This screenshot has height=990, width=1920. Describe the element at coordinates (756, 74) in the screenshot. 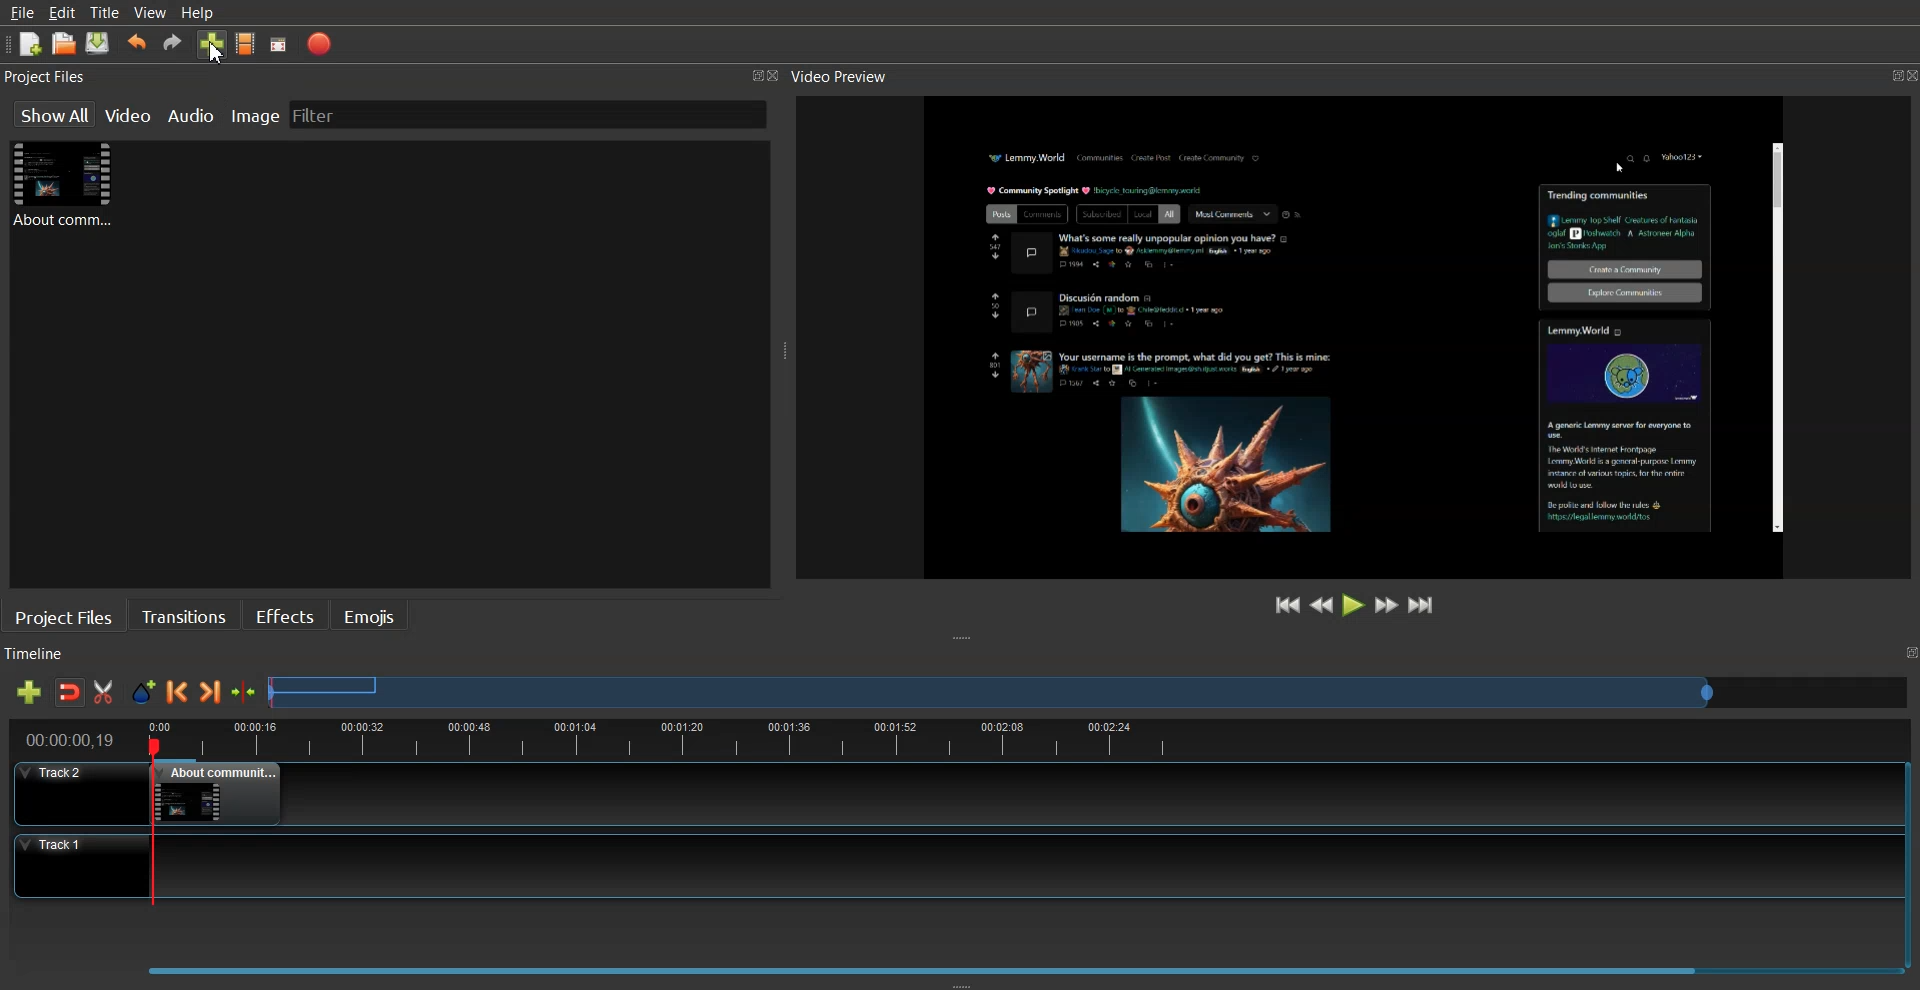

I see `Maximize` at that location.